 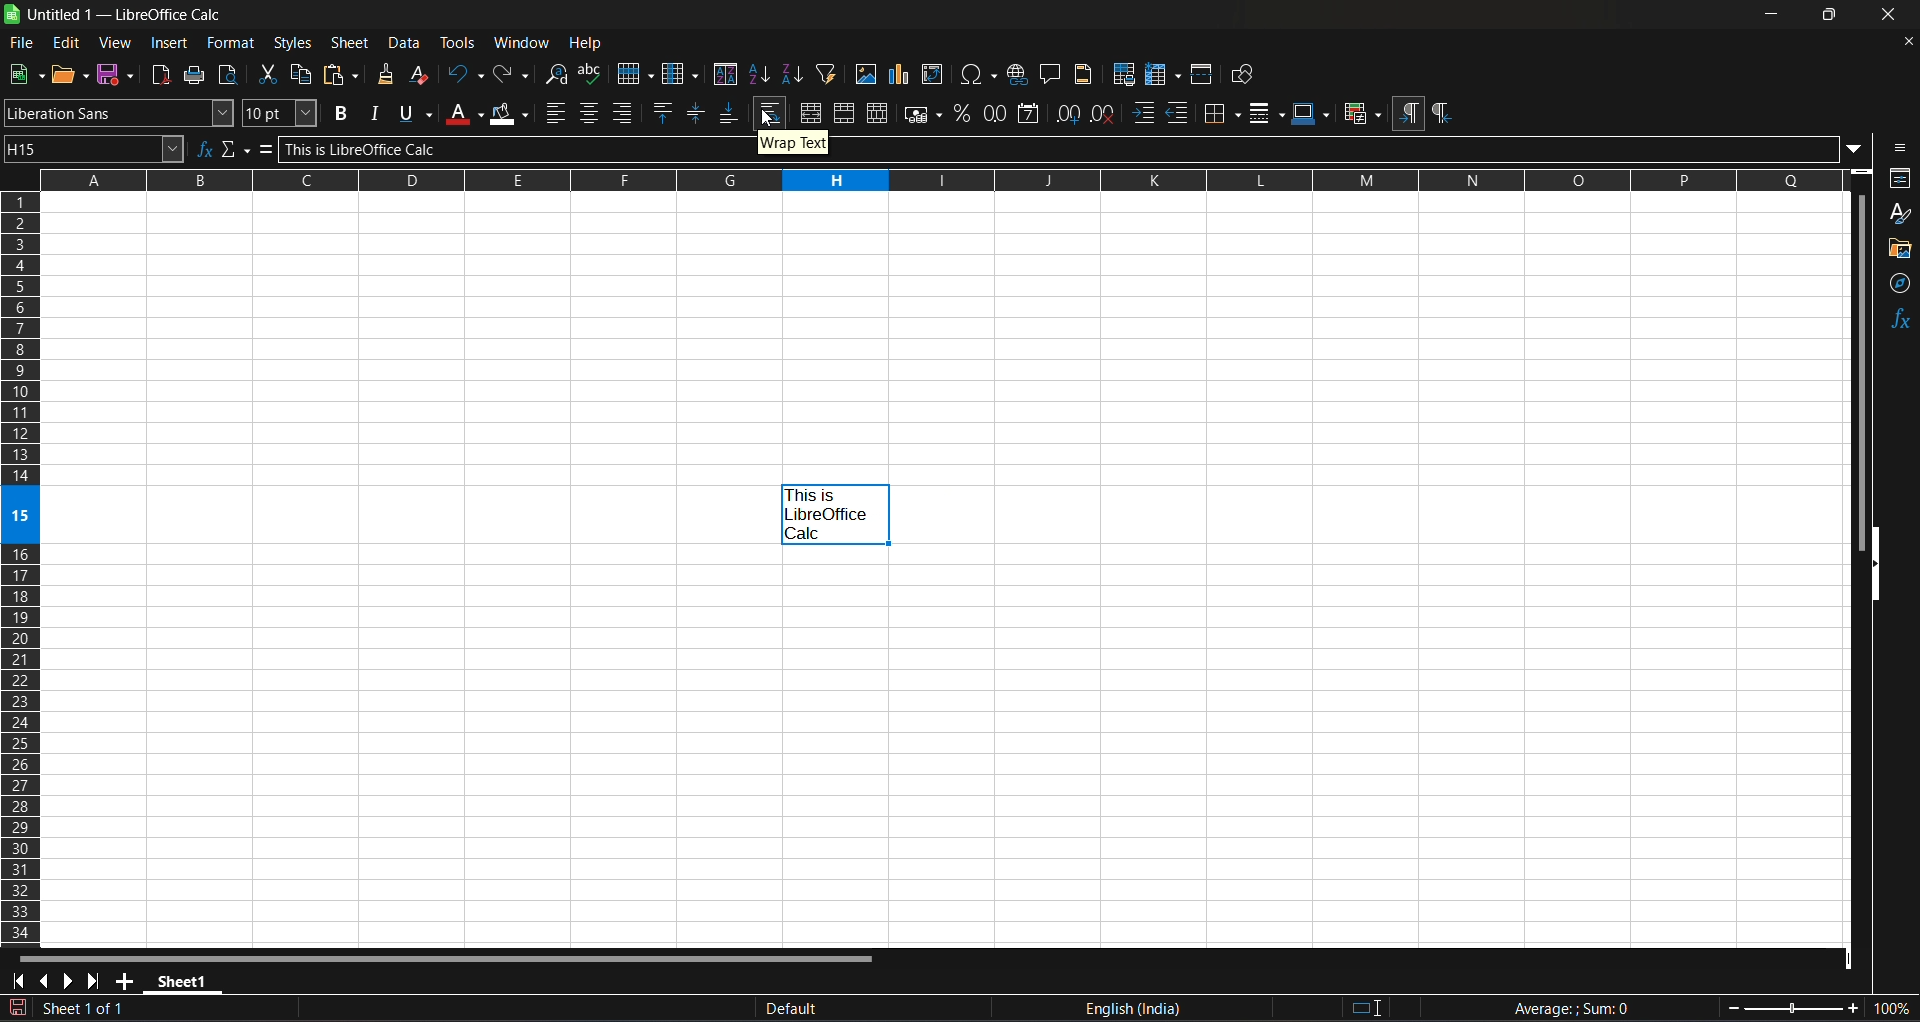 I want to click on help, so click(x=585, y=44).